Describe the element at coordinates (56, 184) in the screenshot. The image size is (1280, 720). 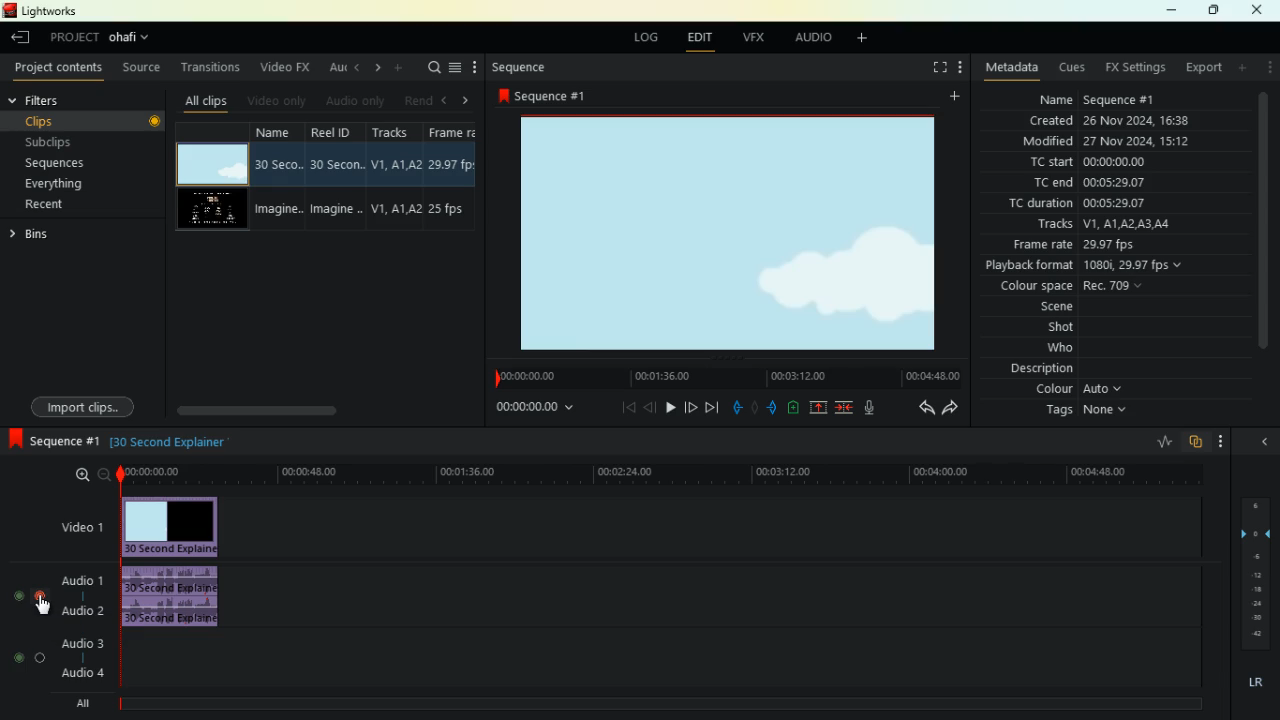
I see `everything` at that location.